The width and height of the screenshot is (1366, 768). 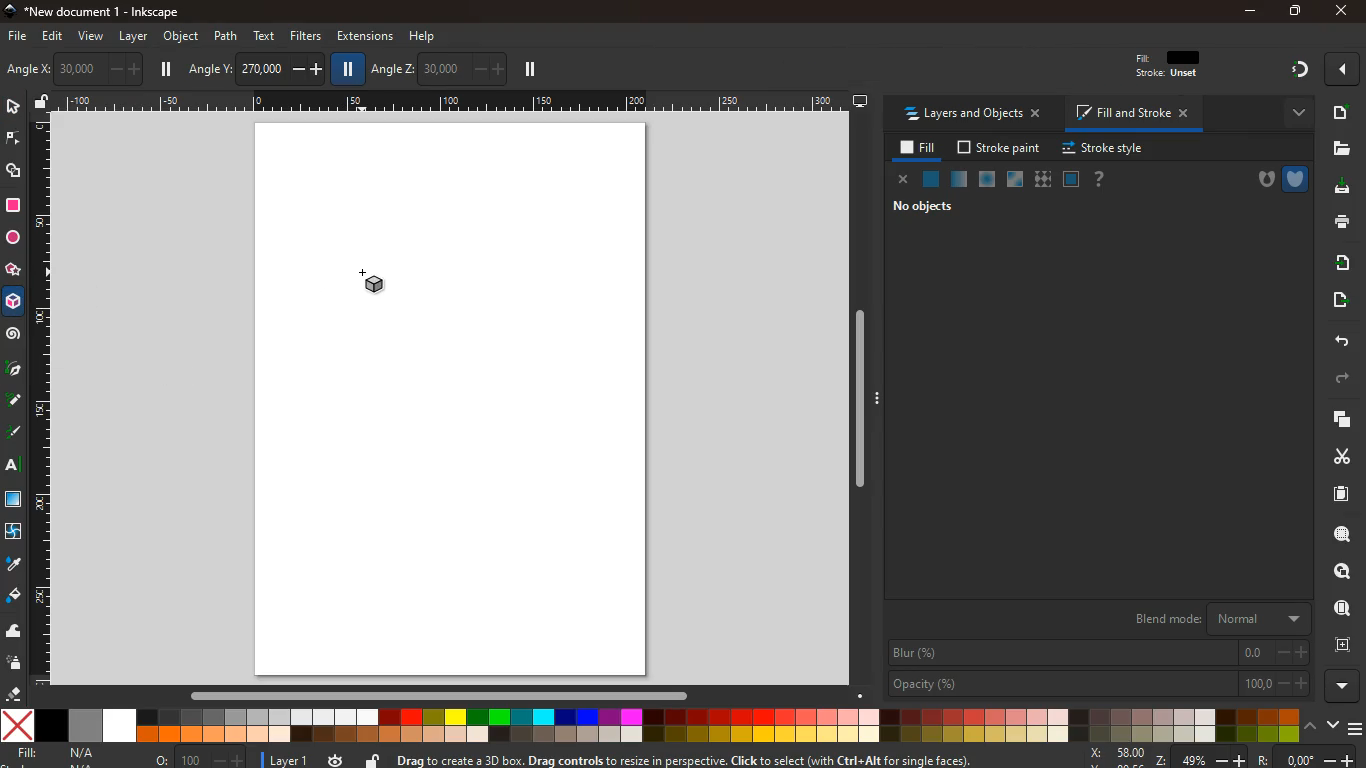 What do you see at coordinates (255, 67) in the screenshot?
I see `angle y` at bounding box center [255, 67].